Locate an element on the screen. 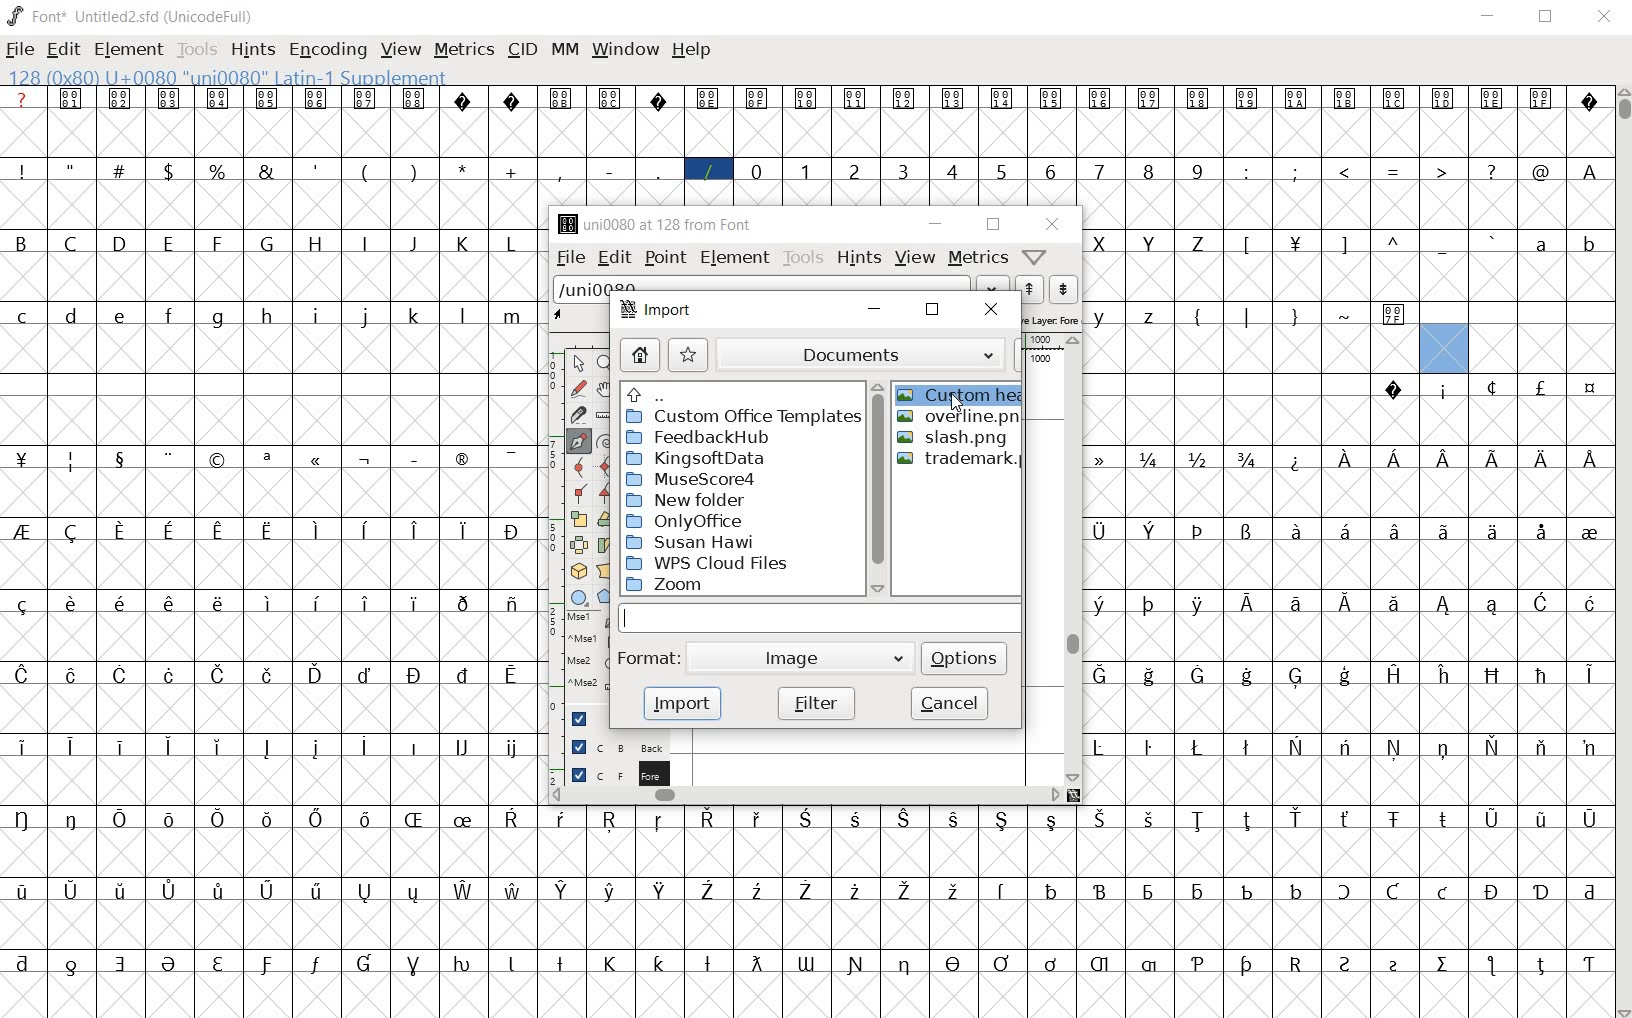 The image size is (1632, 1018). glyph is located at coordinates (365, 819).